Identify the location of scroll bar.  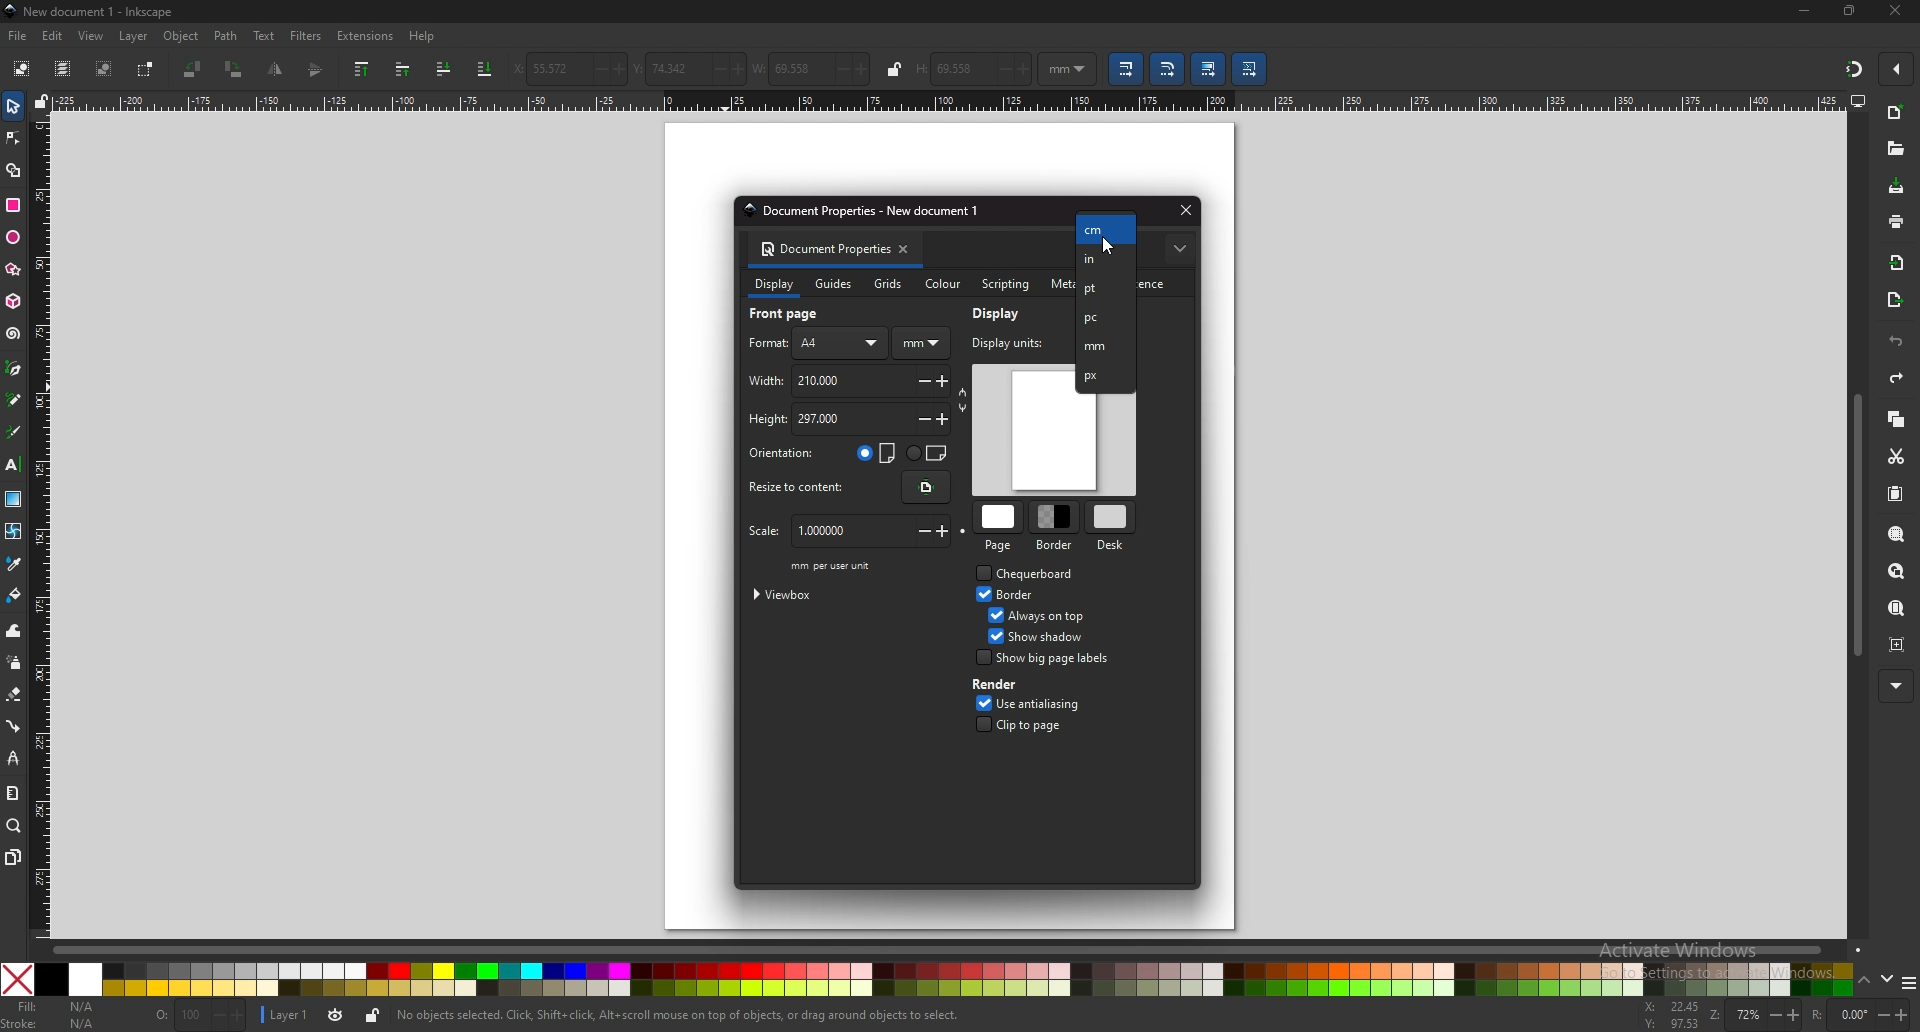
(961, 948).